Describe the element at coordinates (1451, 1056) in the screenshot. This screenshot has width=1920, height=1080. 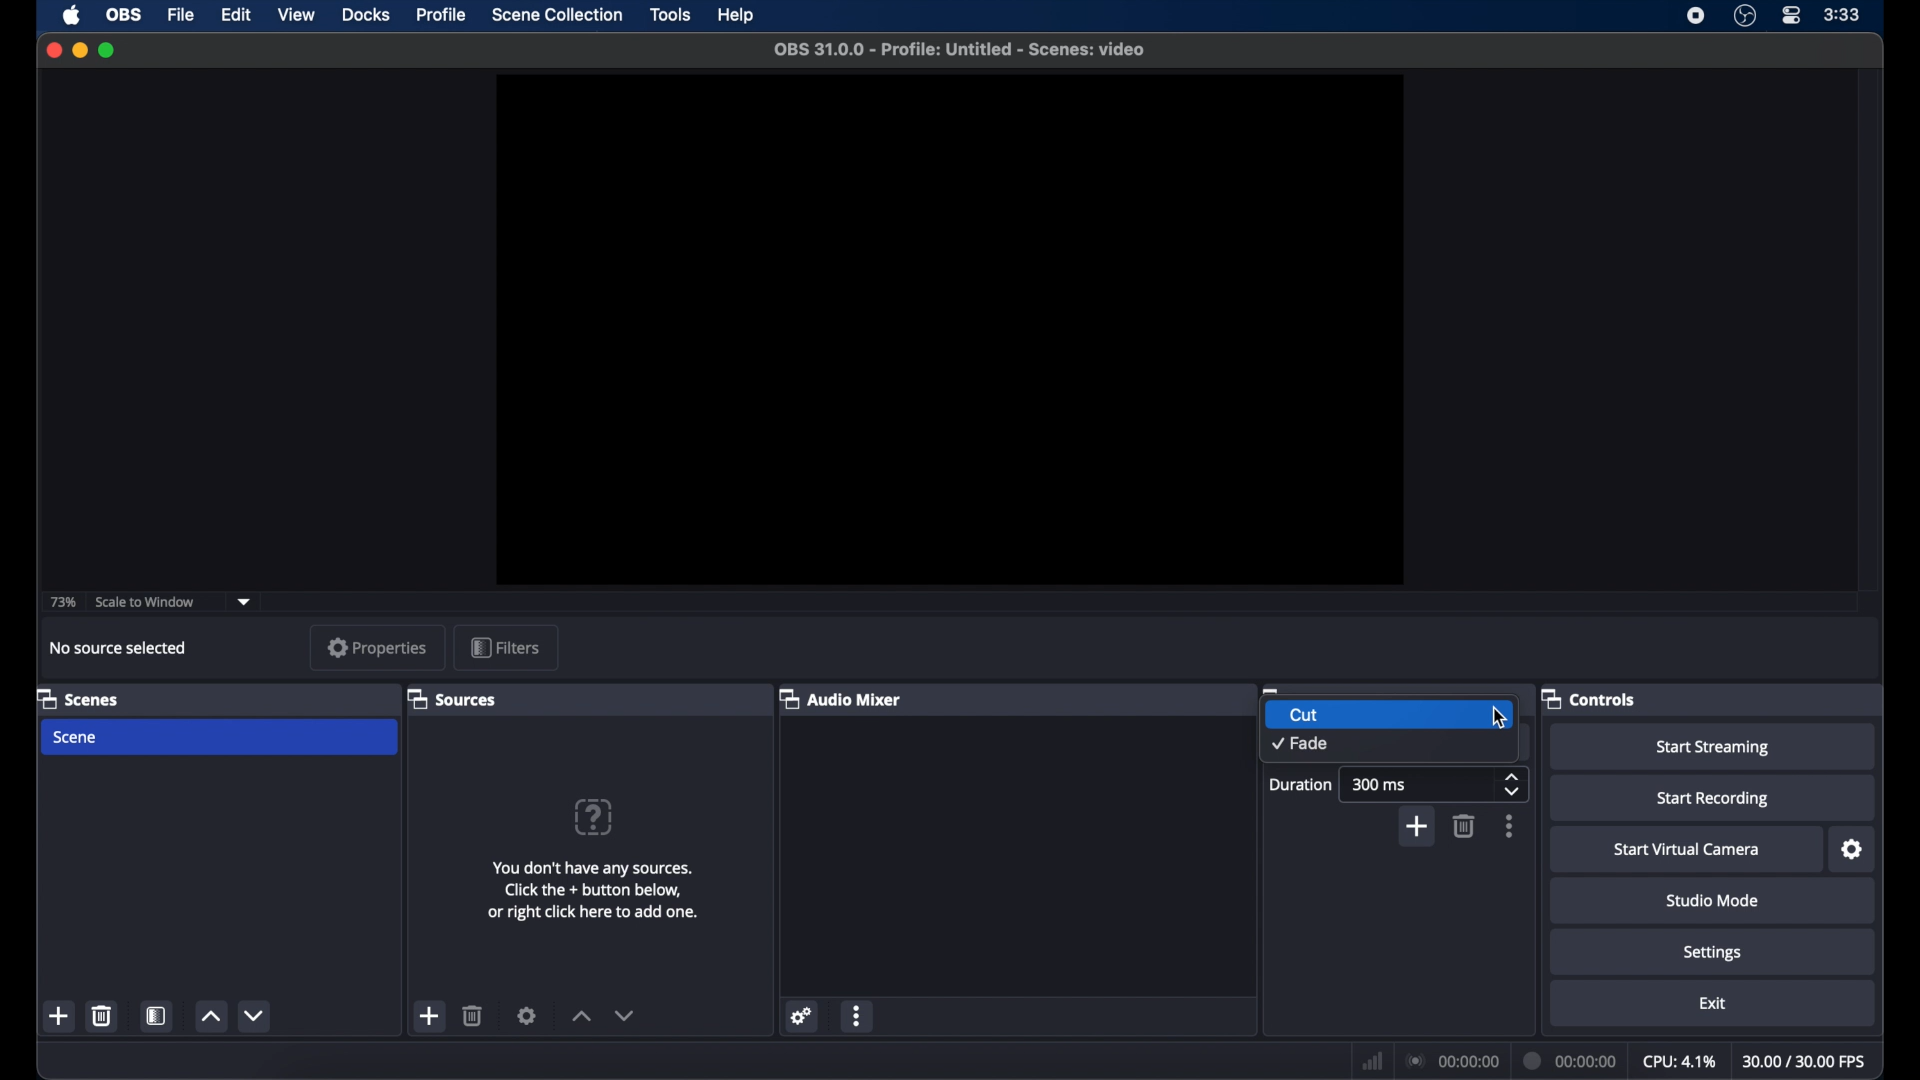
I see `connection` at that location.